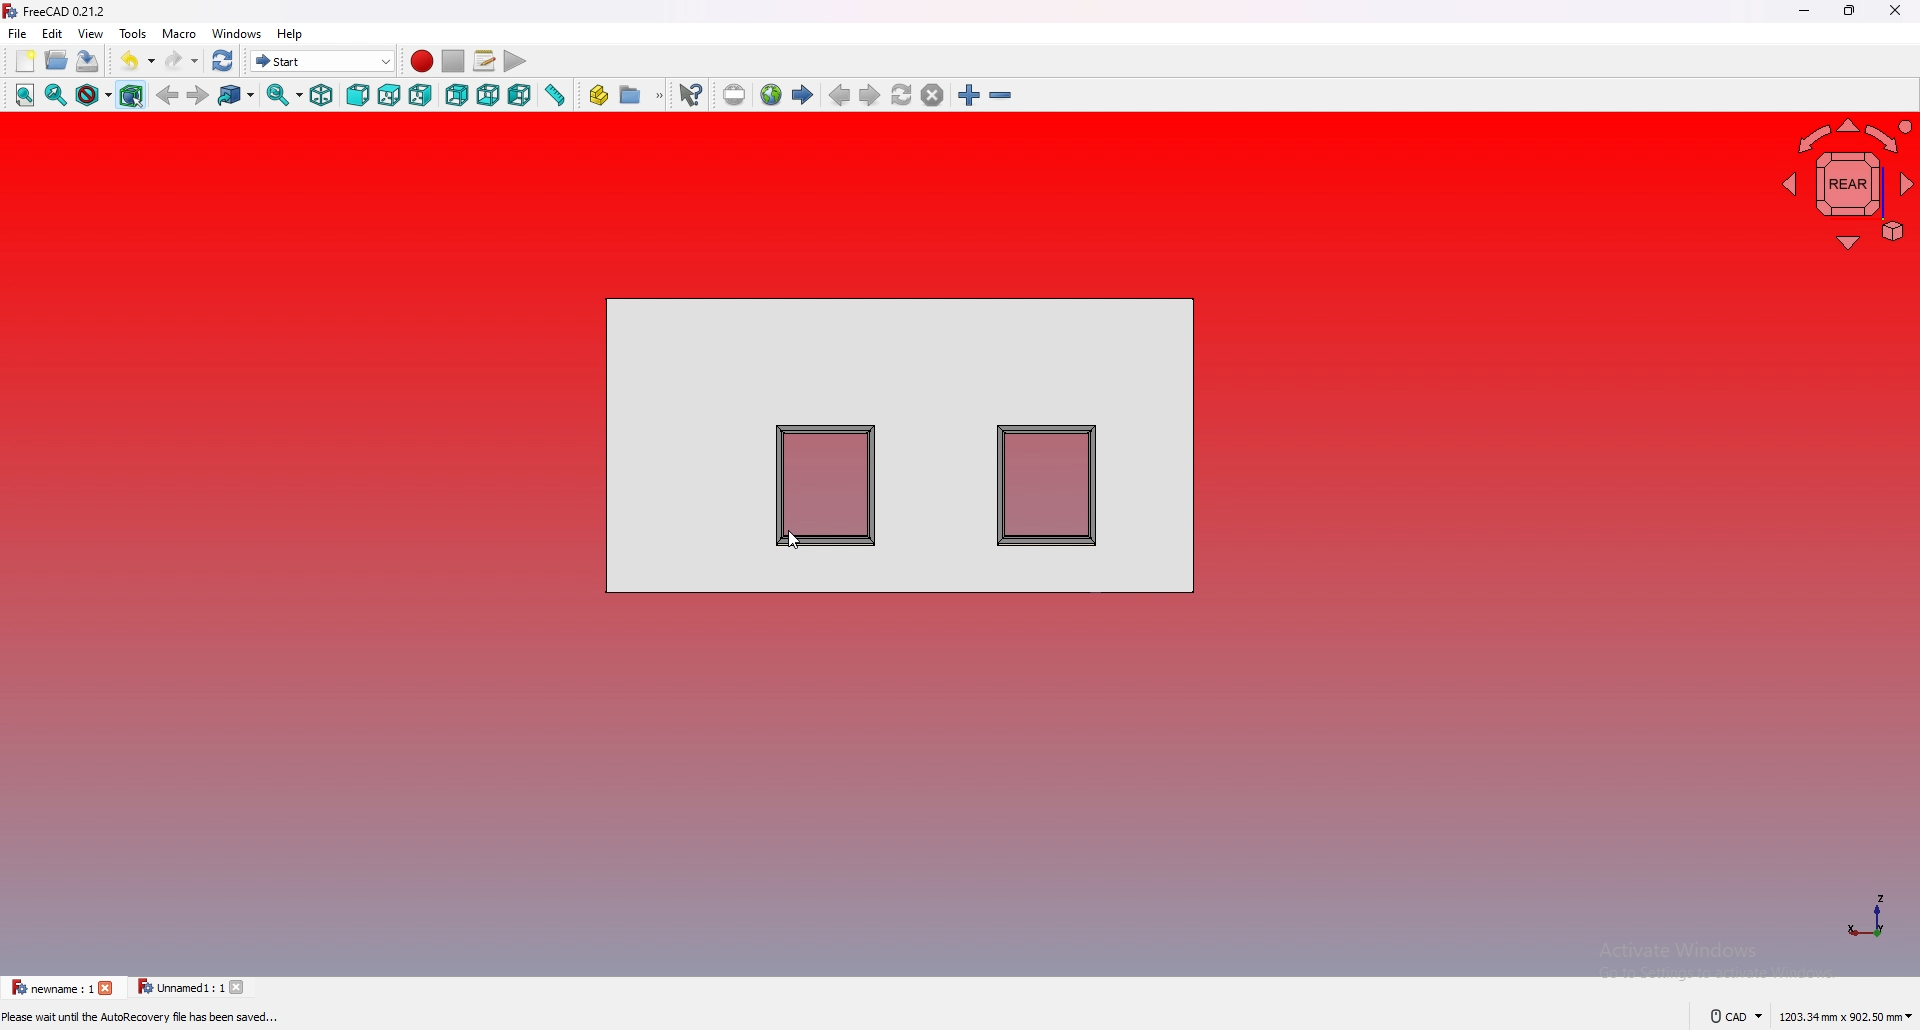 The image size is (1920, 1030). Describe the element at coordinates (91, 33) in the screenshot. I see `view` at that location.